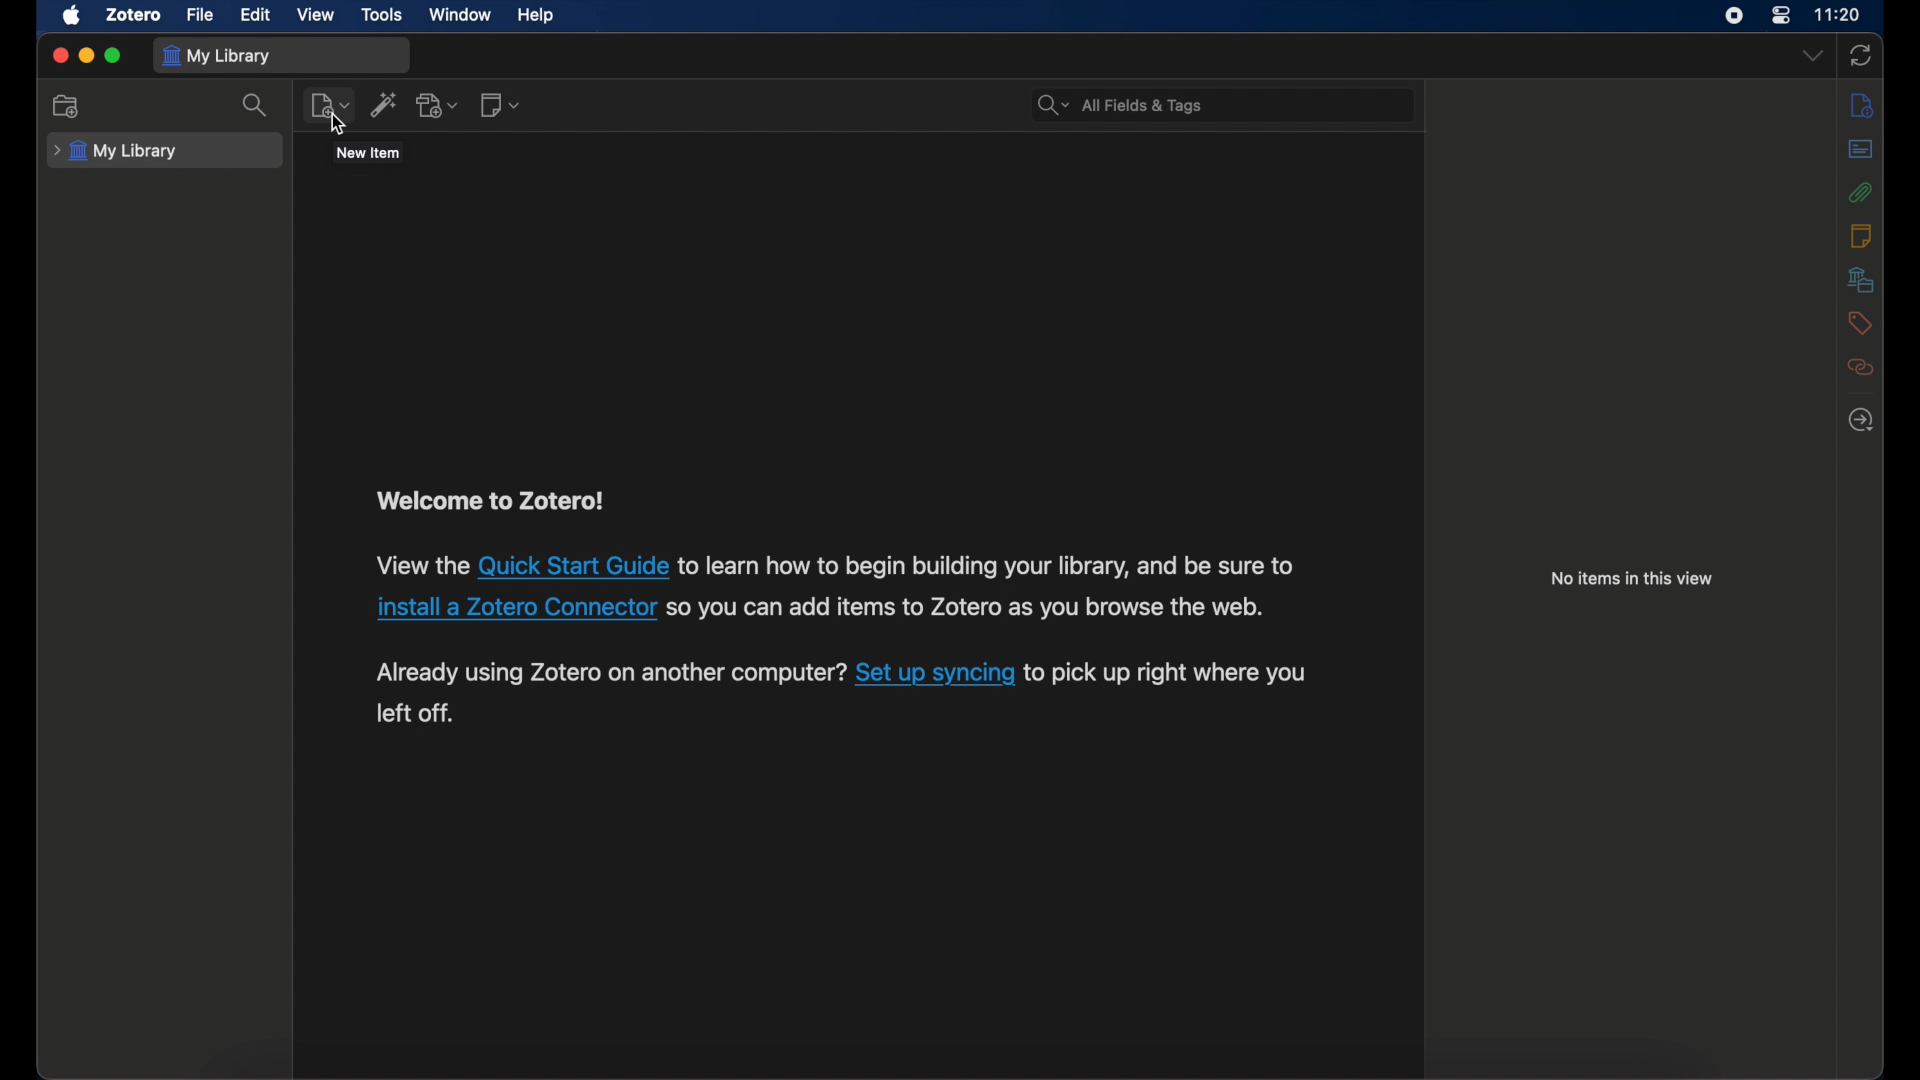 This screenshot has width=1920, height=1080. I want to click on info, so click(1858, 104).